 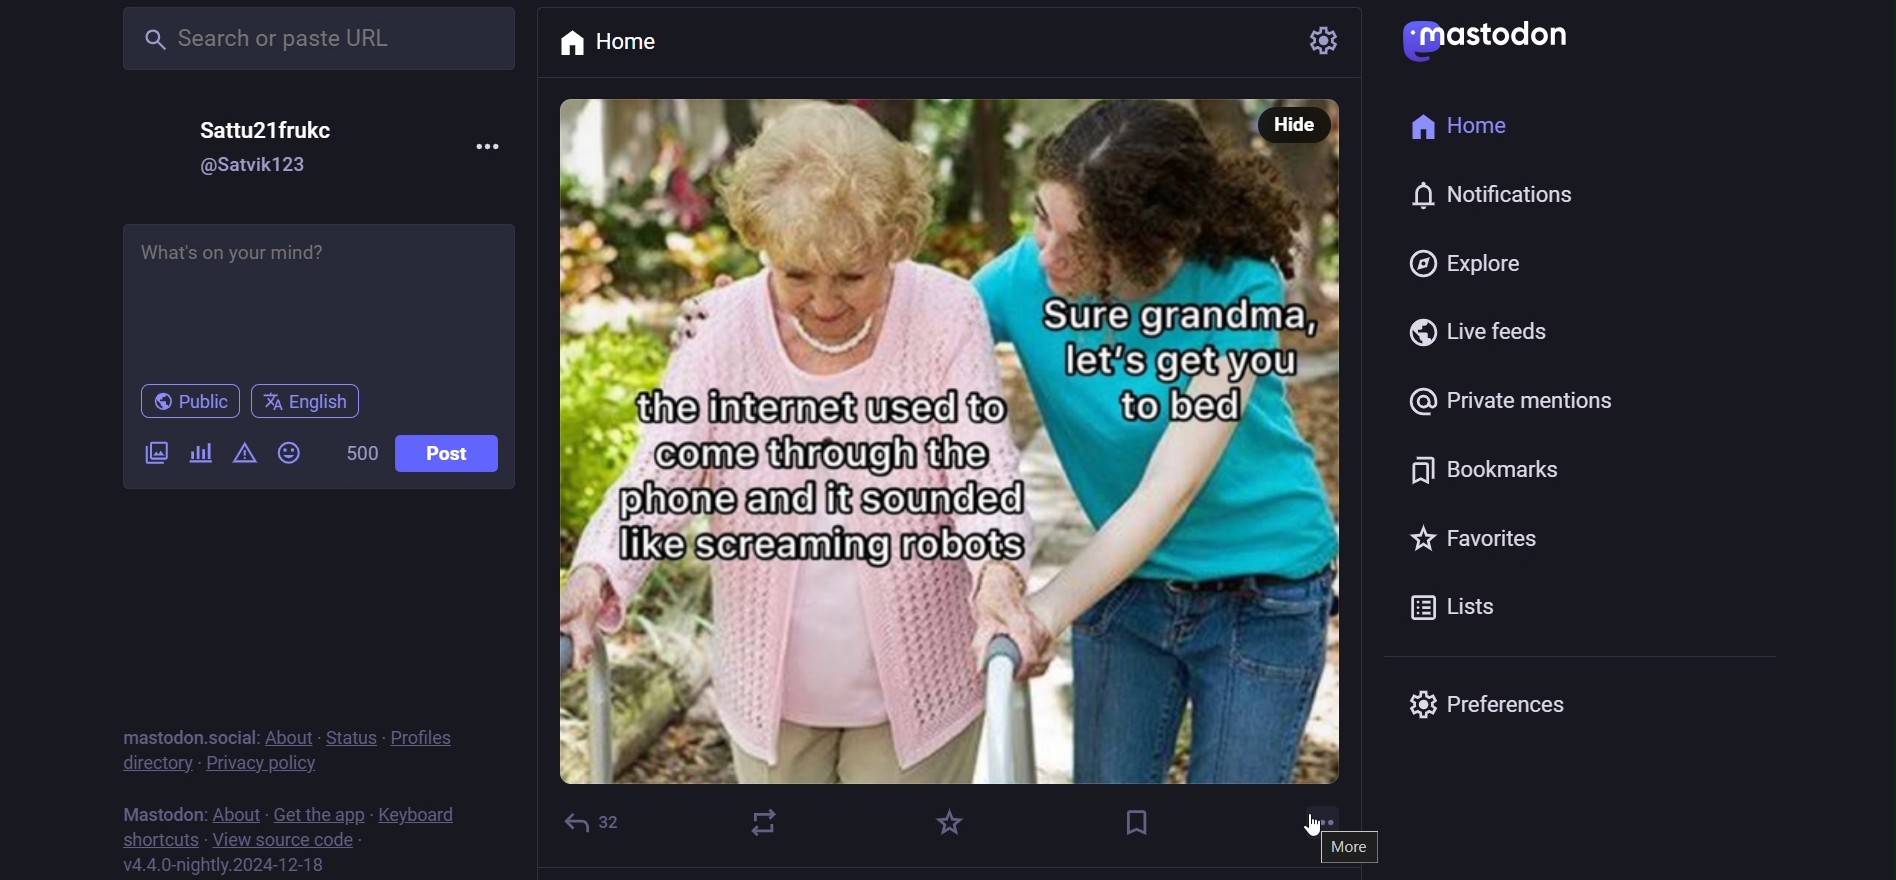 What do you see at coordinates (227, 867) in the screenshot?
I see `version` at bounding box center [227, 867].